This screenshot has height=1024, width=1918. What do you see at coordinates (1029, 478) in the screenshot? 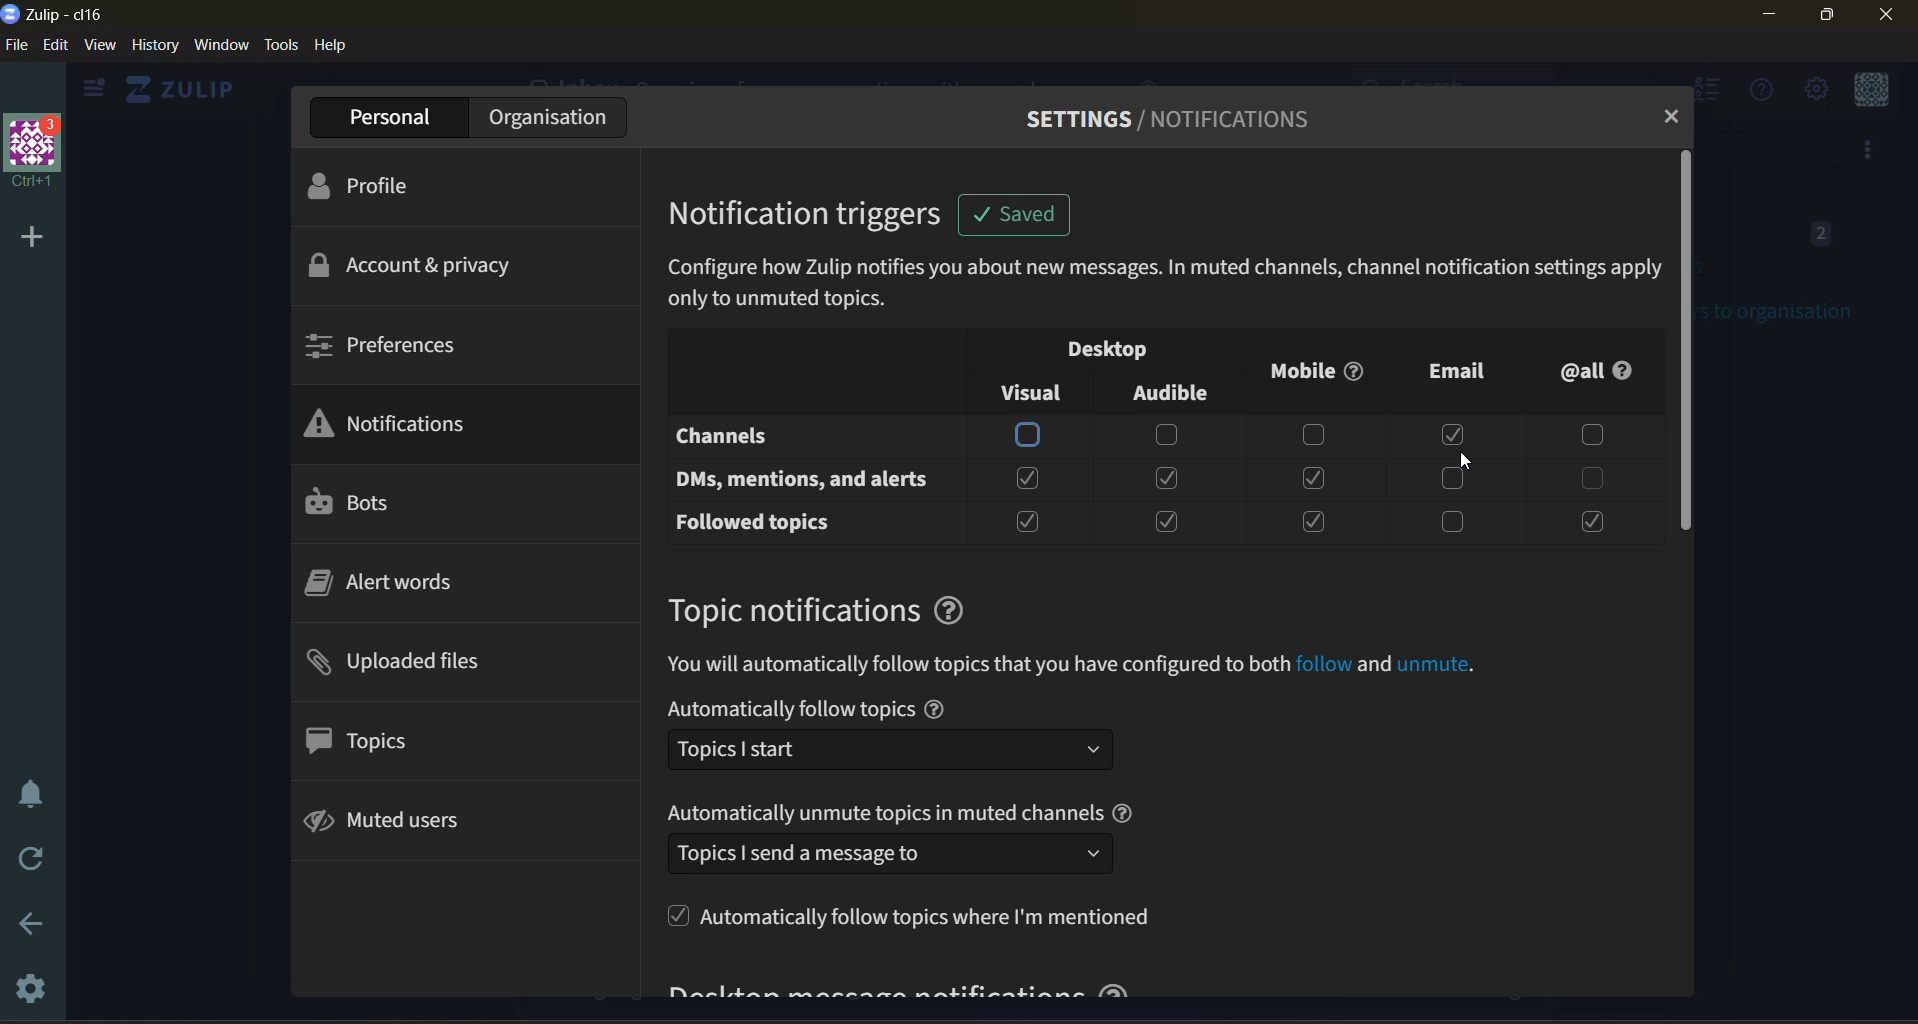
I see `checkbox` at bounding box center [1029, 478].